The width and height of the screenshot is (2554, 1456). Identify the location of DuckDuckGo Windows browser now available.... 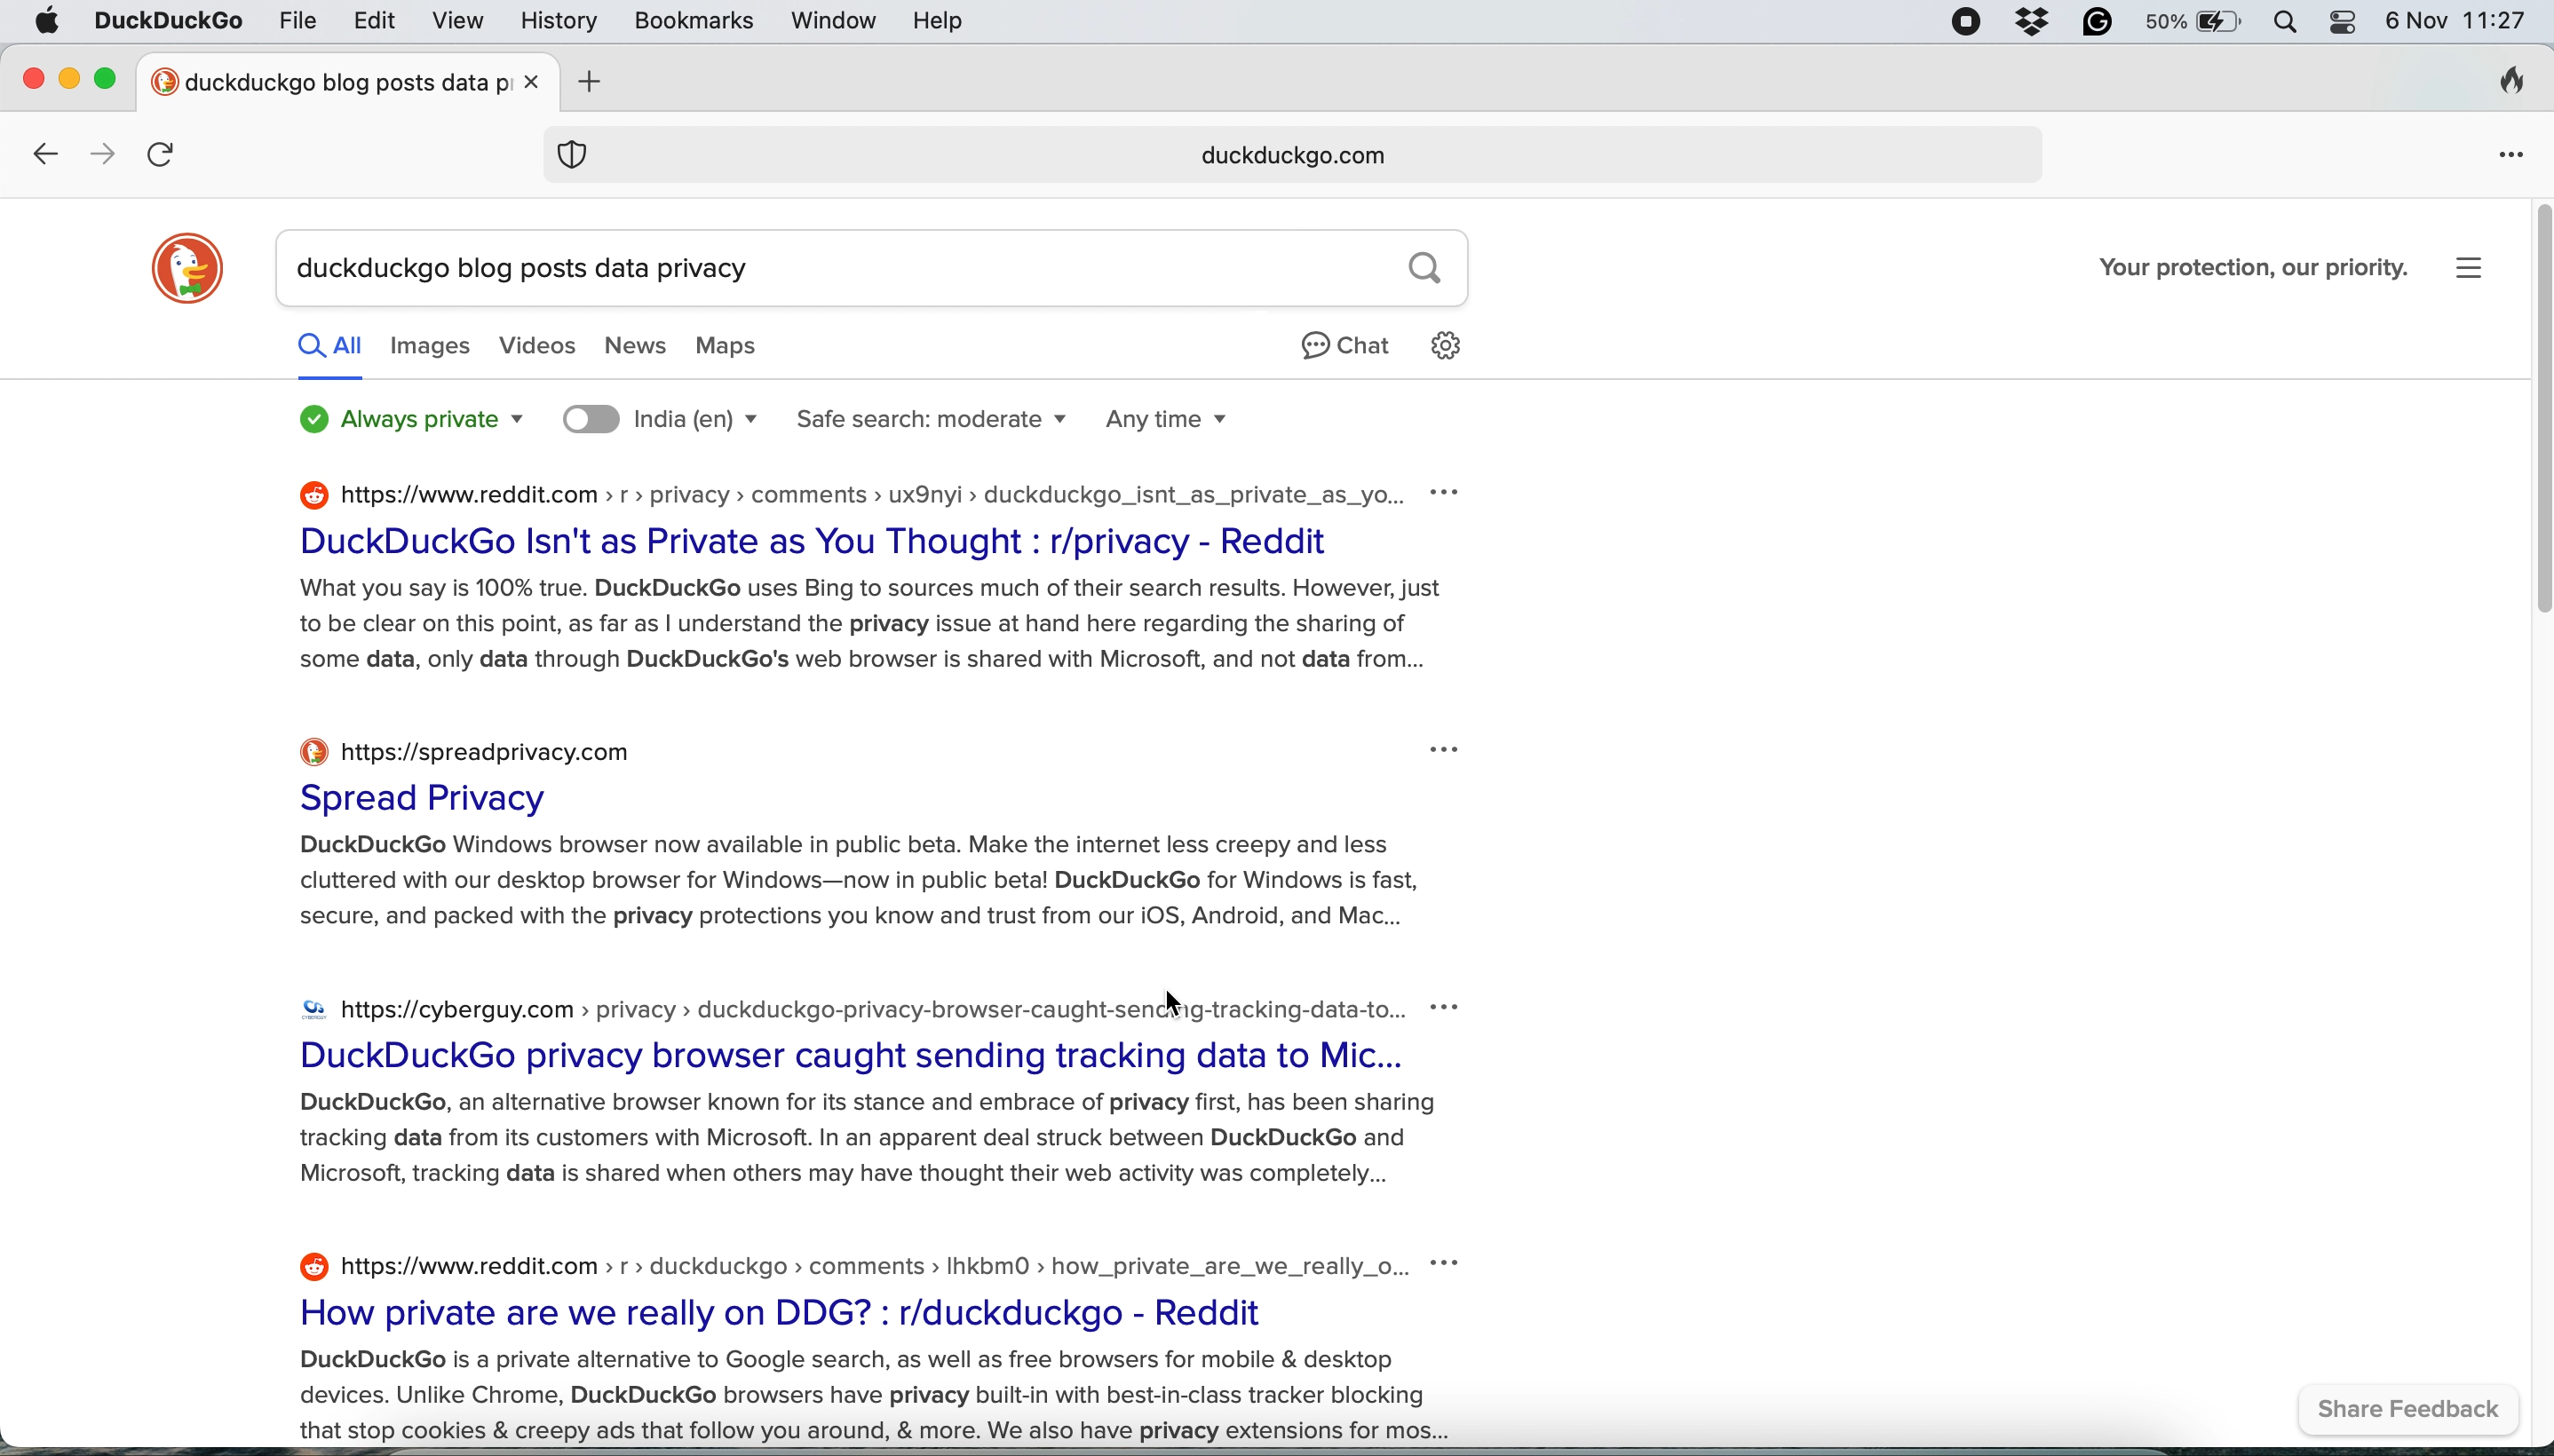
(852, 888).